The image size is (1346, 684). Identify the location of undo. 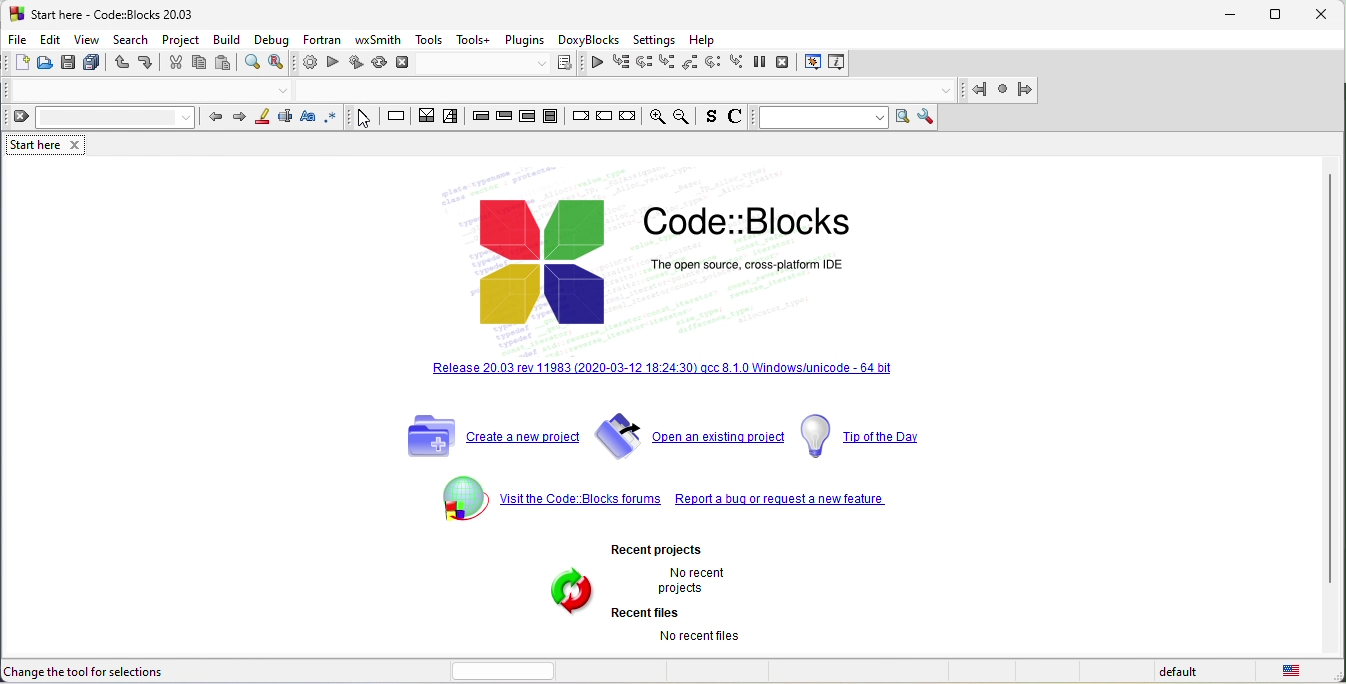
(122, 66).